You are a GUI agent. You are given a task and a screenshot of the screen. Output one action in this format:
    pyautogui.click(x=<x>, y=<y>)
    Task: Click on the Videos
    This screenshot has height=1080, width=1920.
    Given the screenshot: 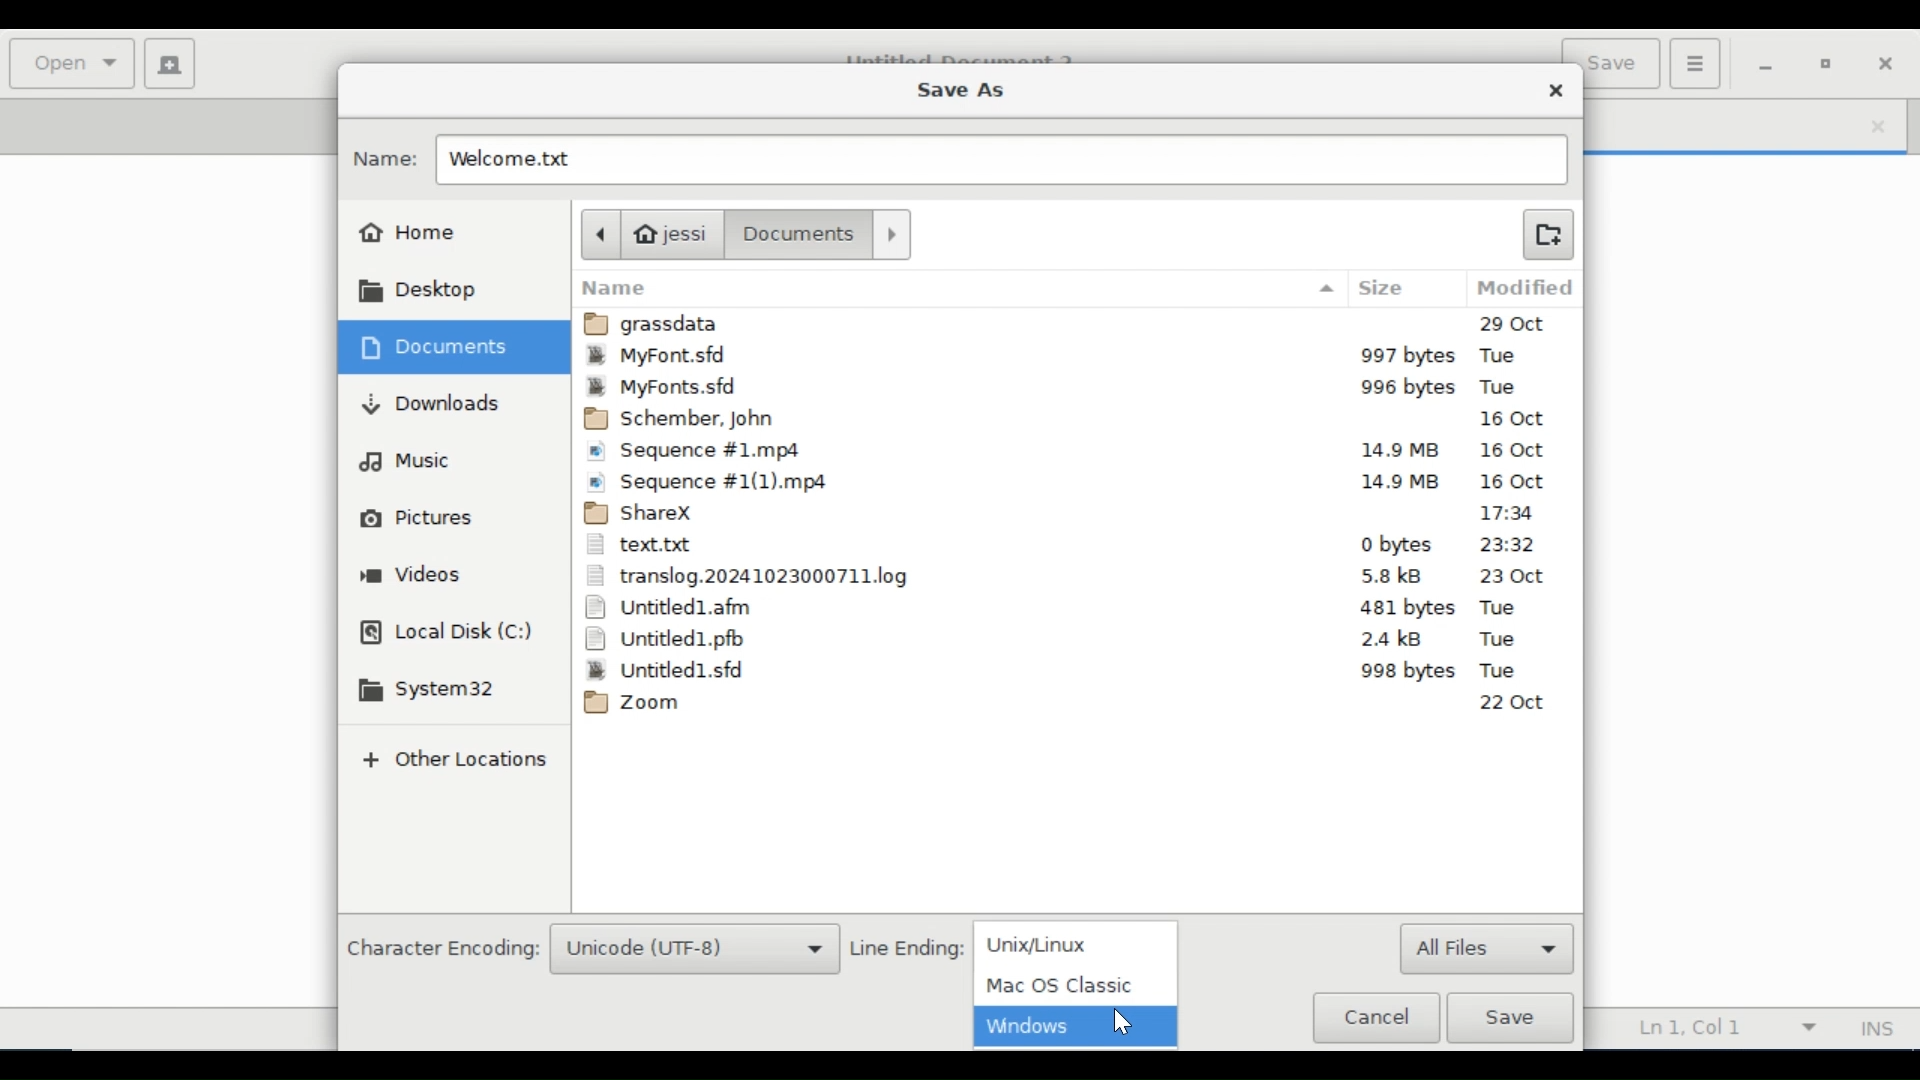 What is the action you would take?
    pyautogui.click(x=411, y=576)
    